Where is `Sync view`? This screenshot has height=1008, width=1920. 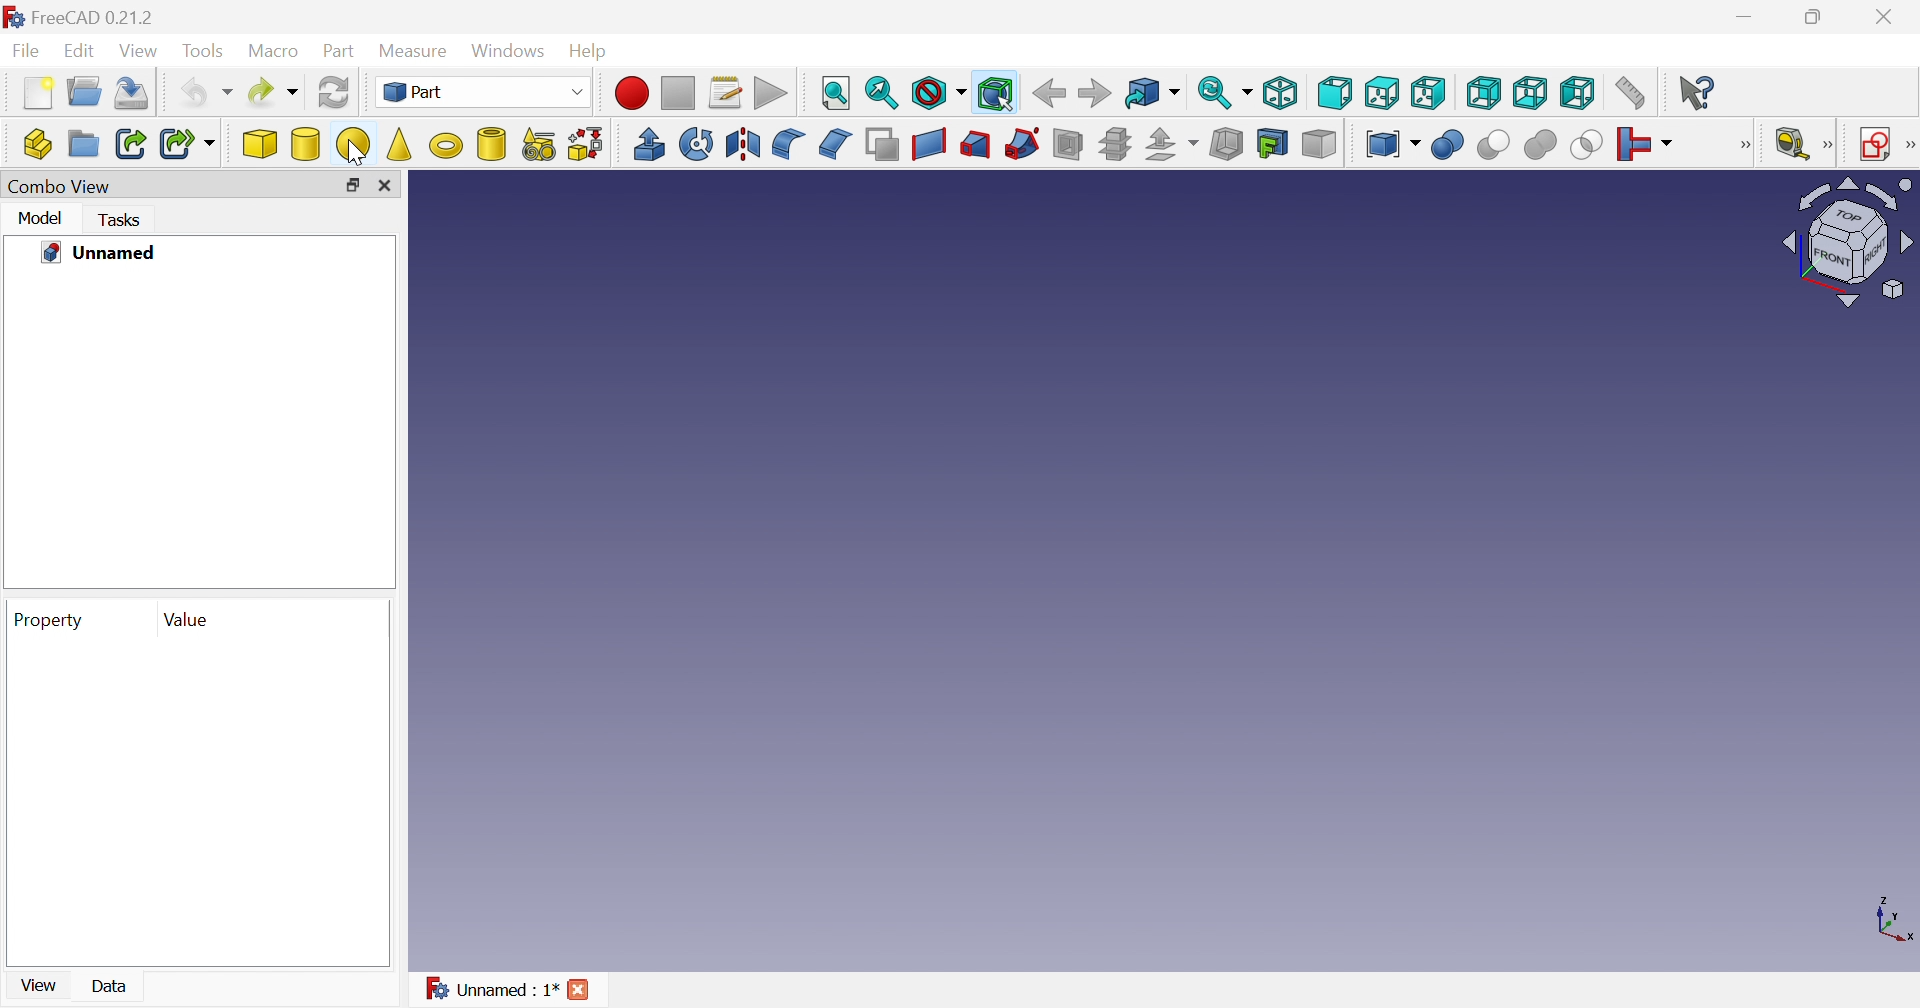
Sync view is located at coordinates (1224, 91).